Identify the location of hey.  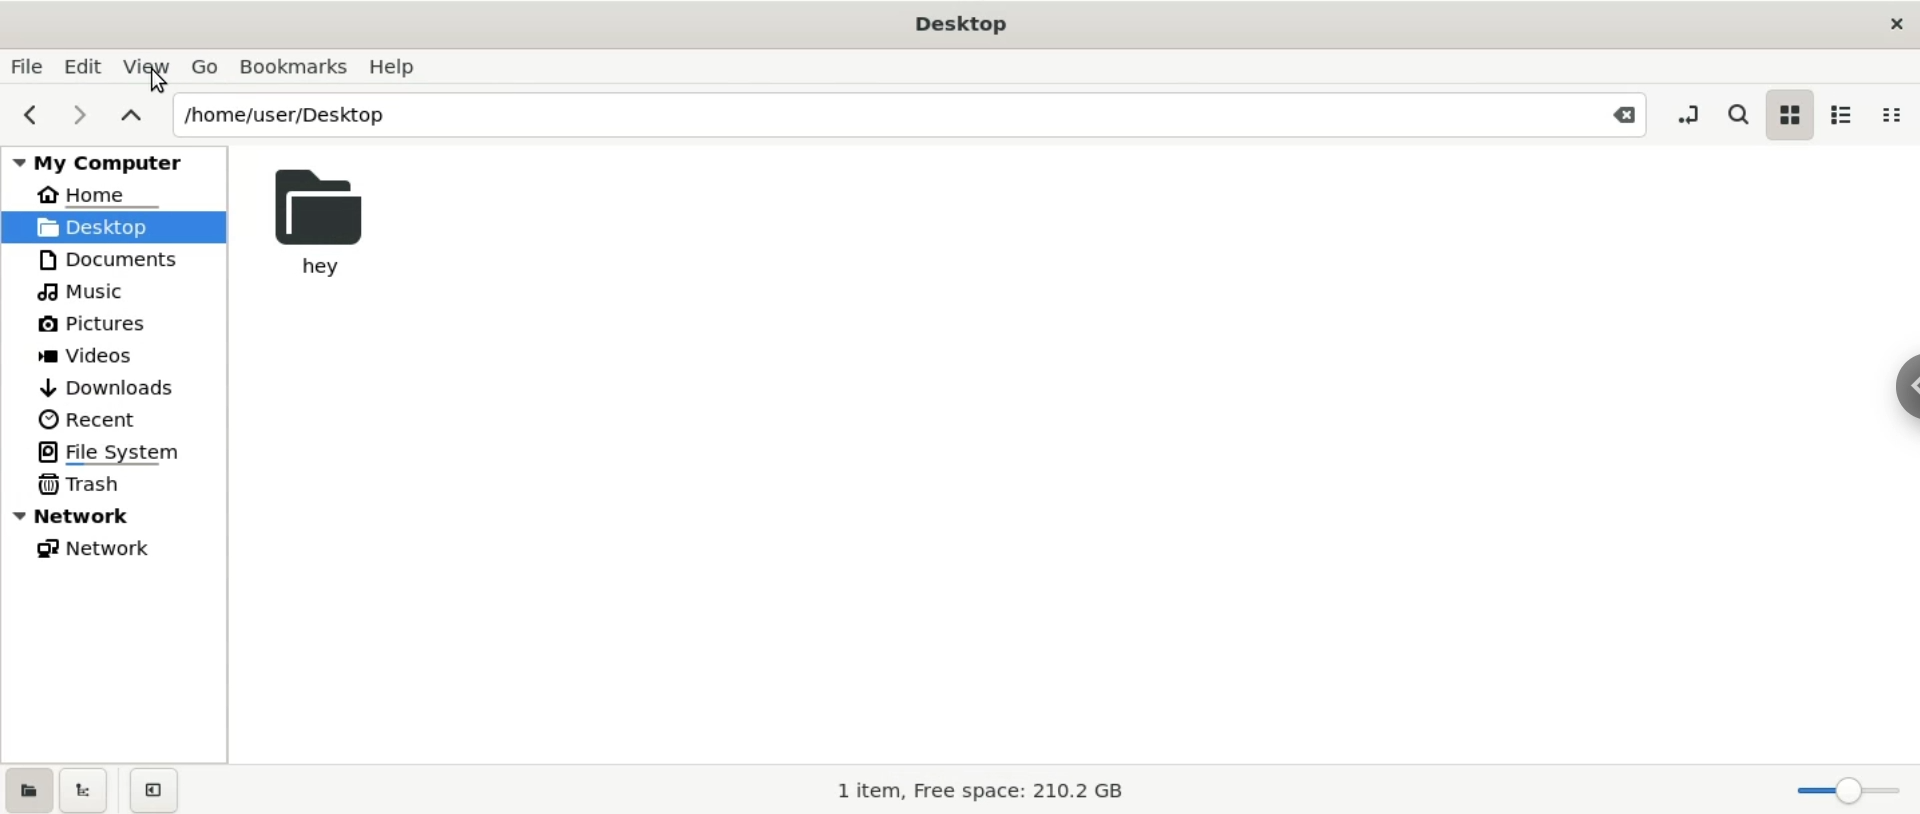
(316, 223).